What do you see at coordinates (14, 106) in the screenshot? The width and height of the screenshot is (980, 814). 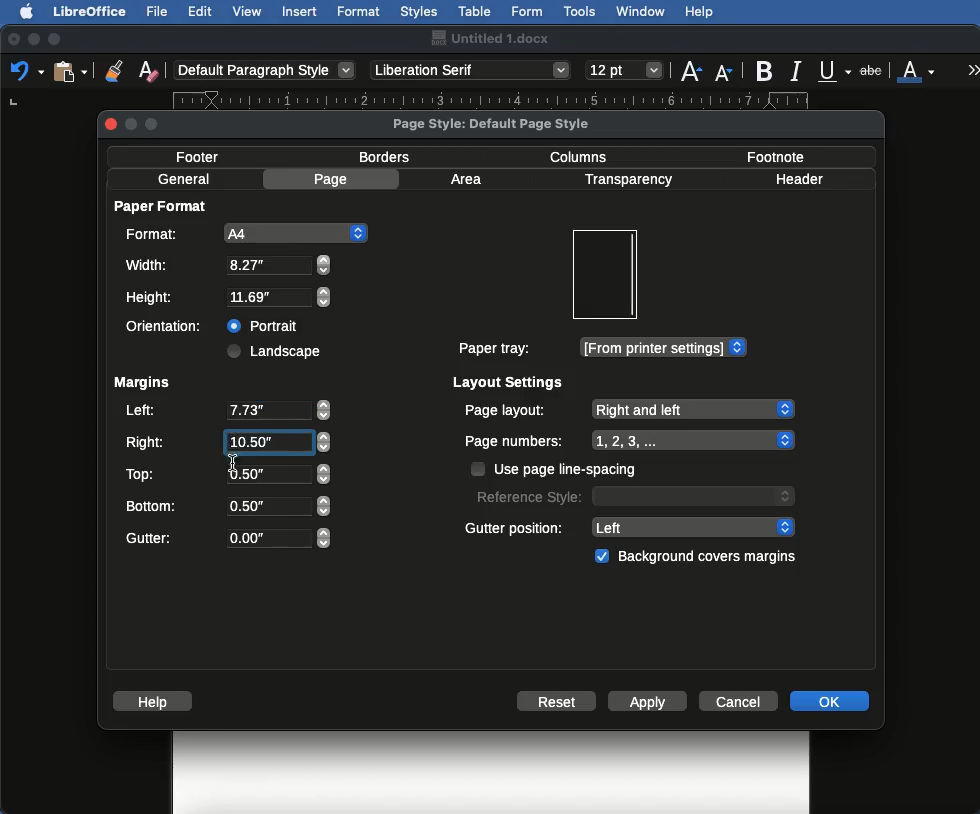 I see `left tab` at bounding box center [14, 106].